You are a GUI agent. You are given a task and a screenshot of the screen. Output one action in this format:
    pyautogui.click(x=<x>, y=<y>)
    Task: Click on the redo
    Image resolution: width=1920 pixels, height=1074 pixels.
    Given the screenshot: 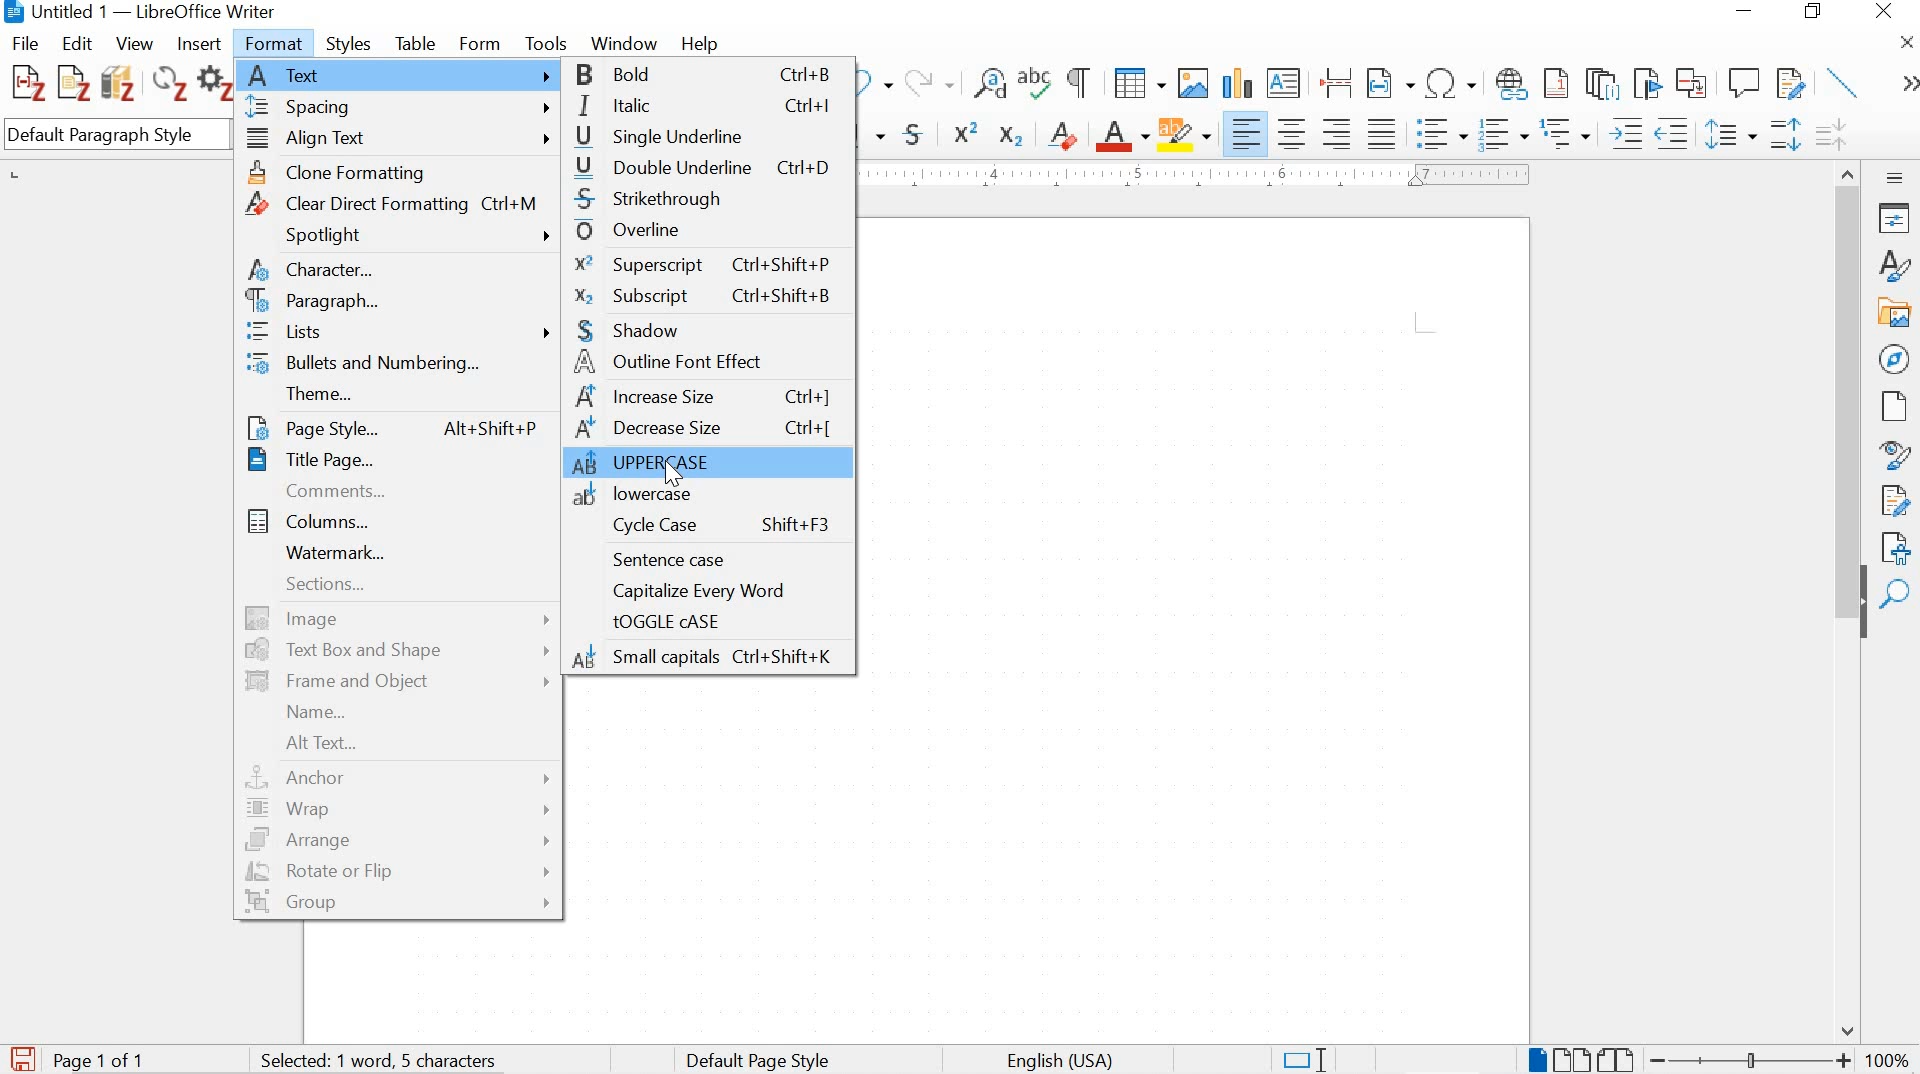 What is the action you would take?
    pyautogui.click(x=929, y=81)
    